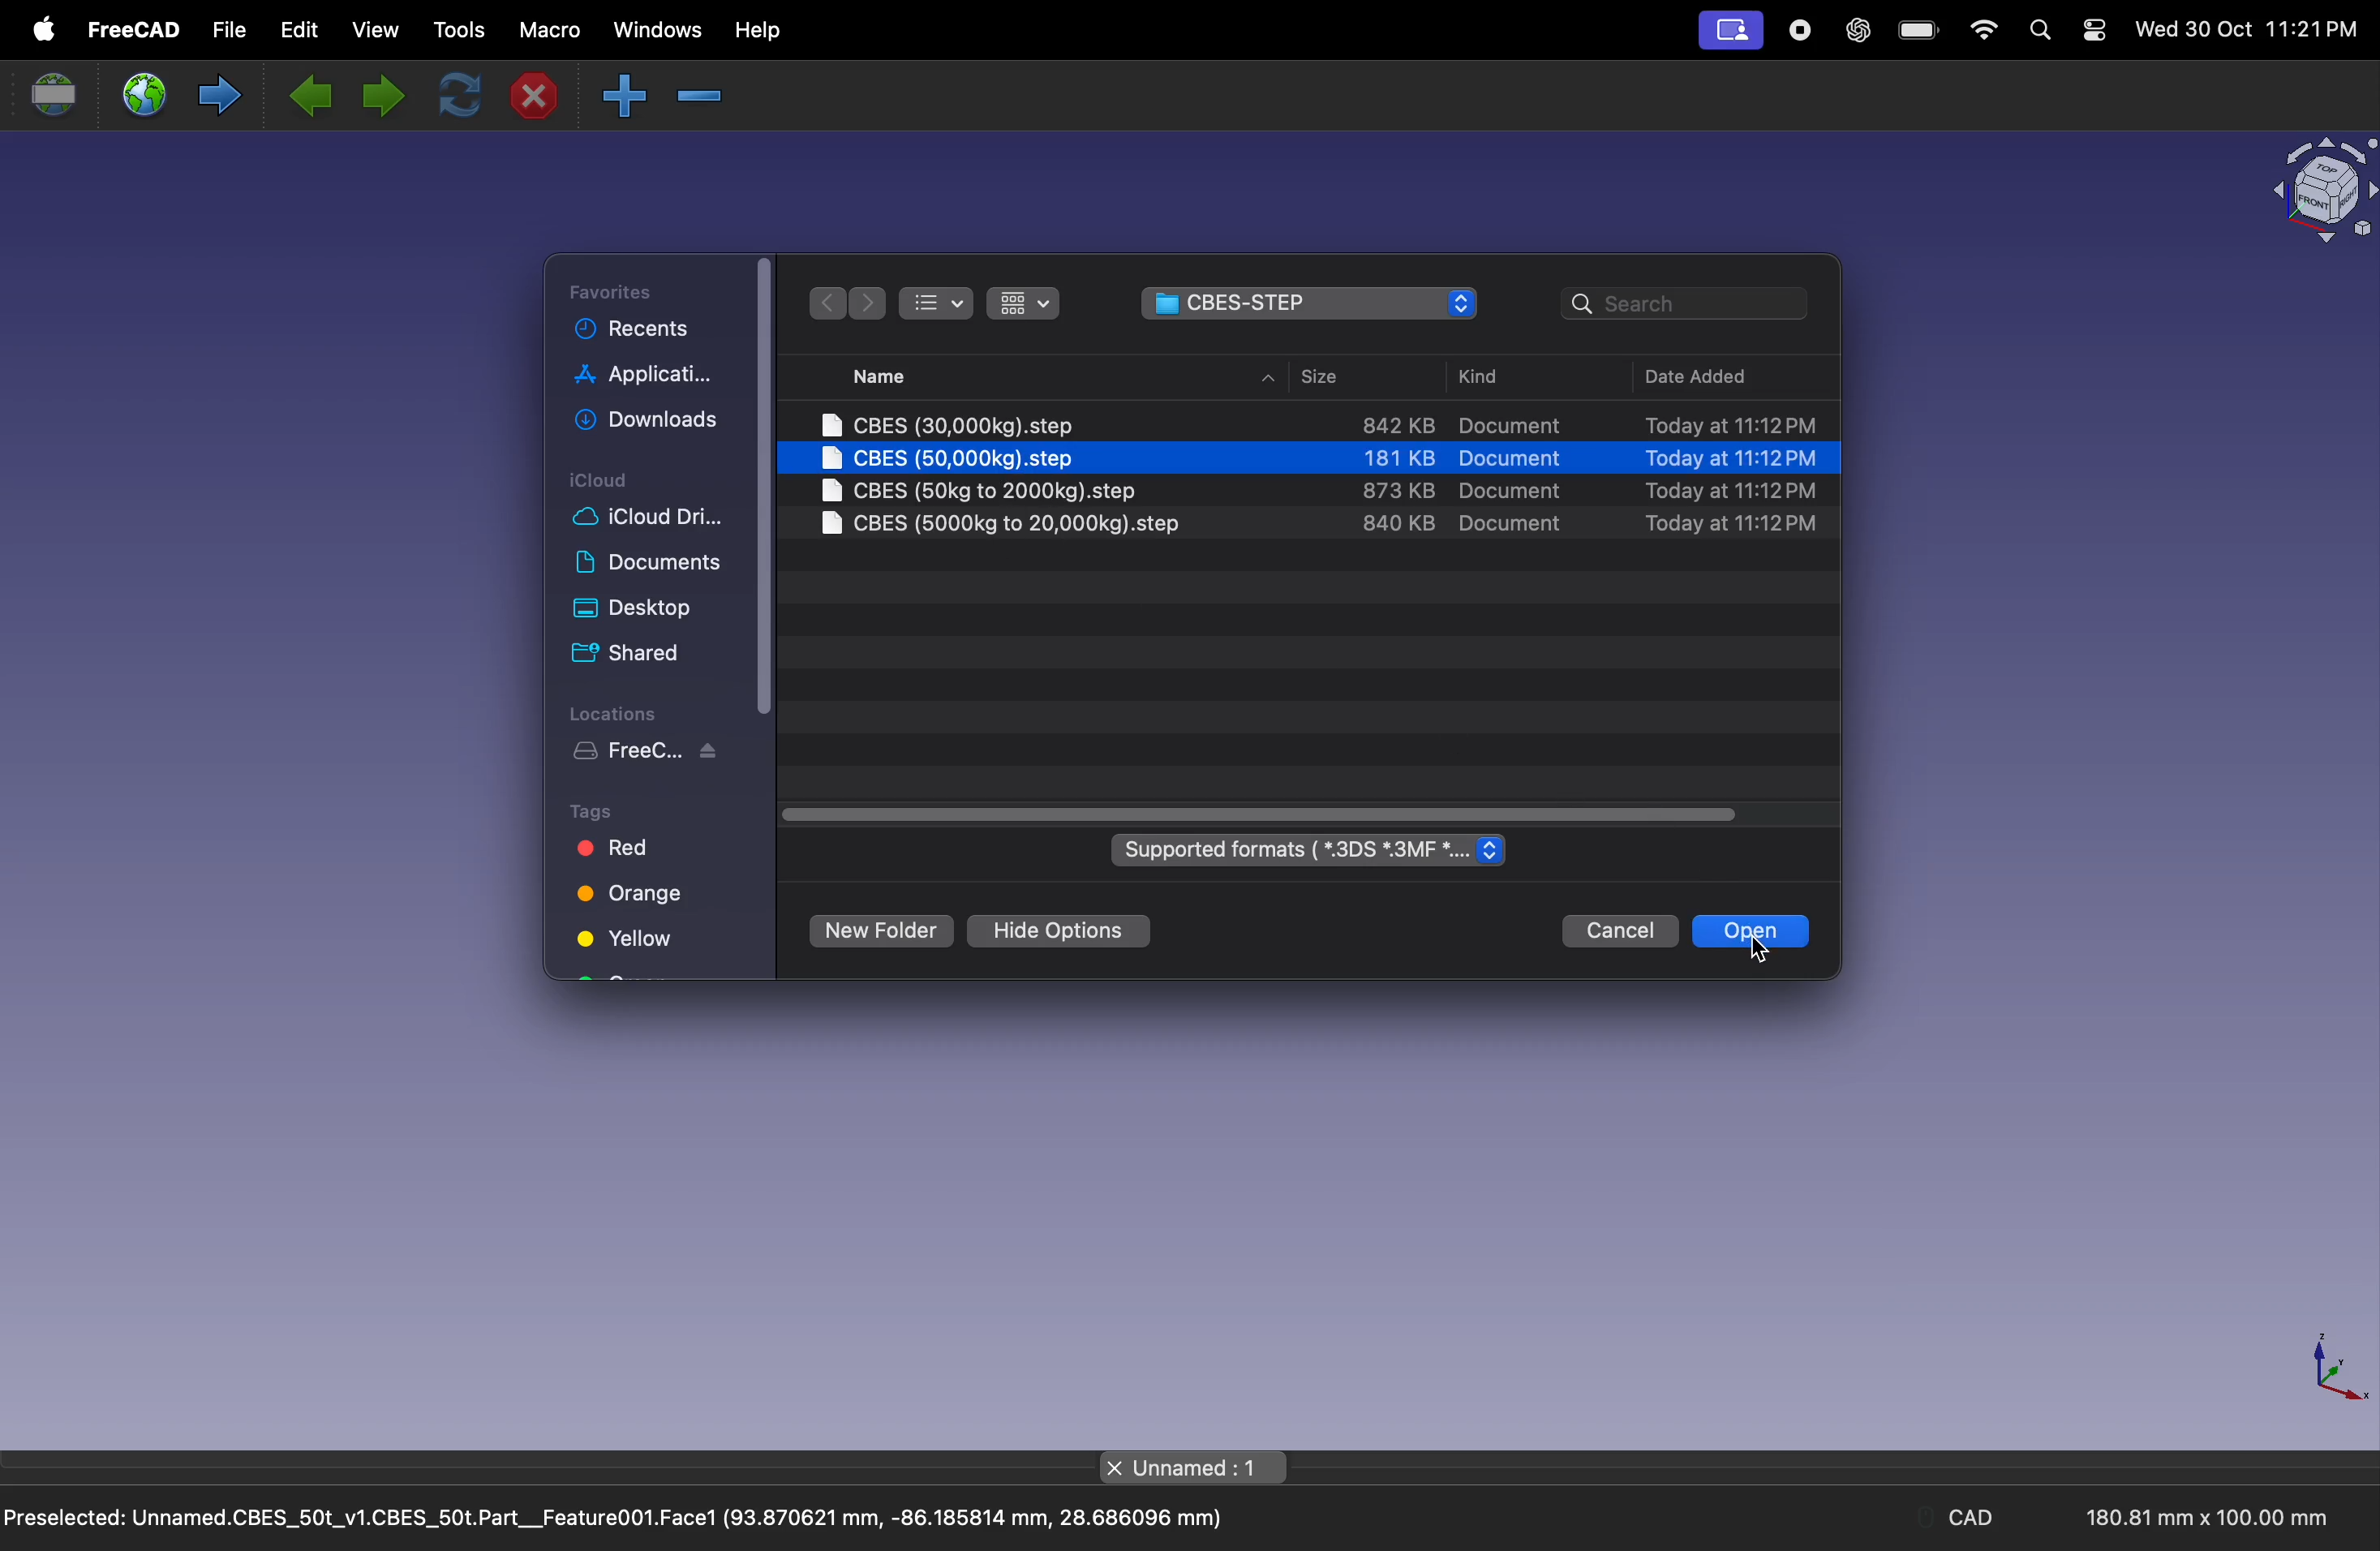 The width and height of the screenshot is (2380, 1551). What do you see at coordinates (215, 97) in the screenshot?
I see `forward` at bounding box center [215, 97].